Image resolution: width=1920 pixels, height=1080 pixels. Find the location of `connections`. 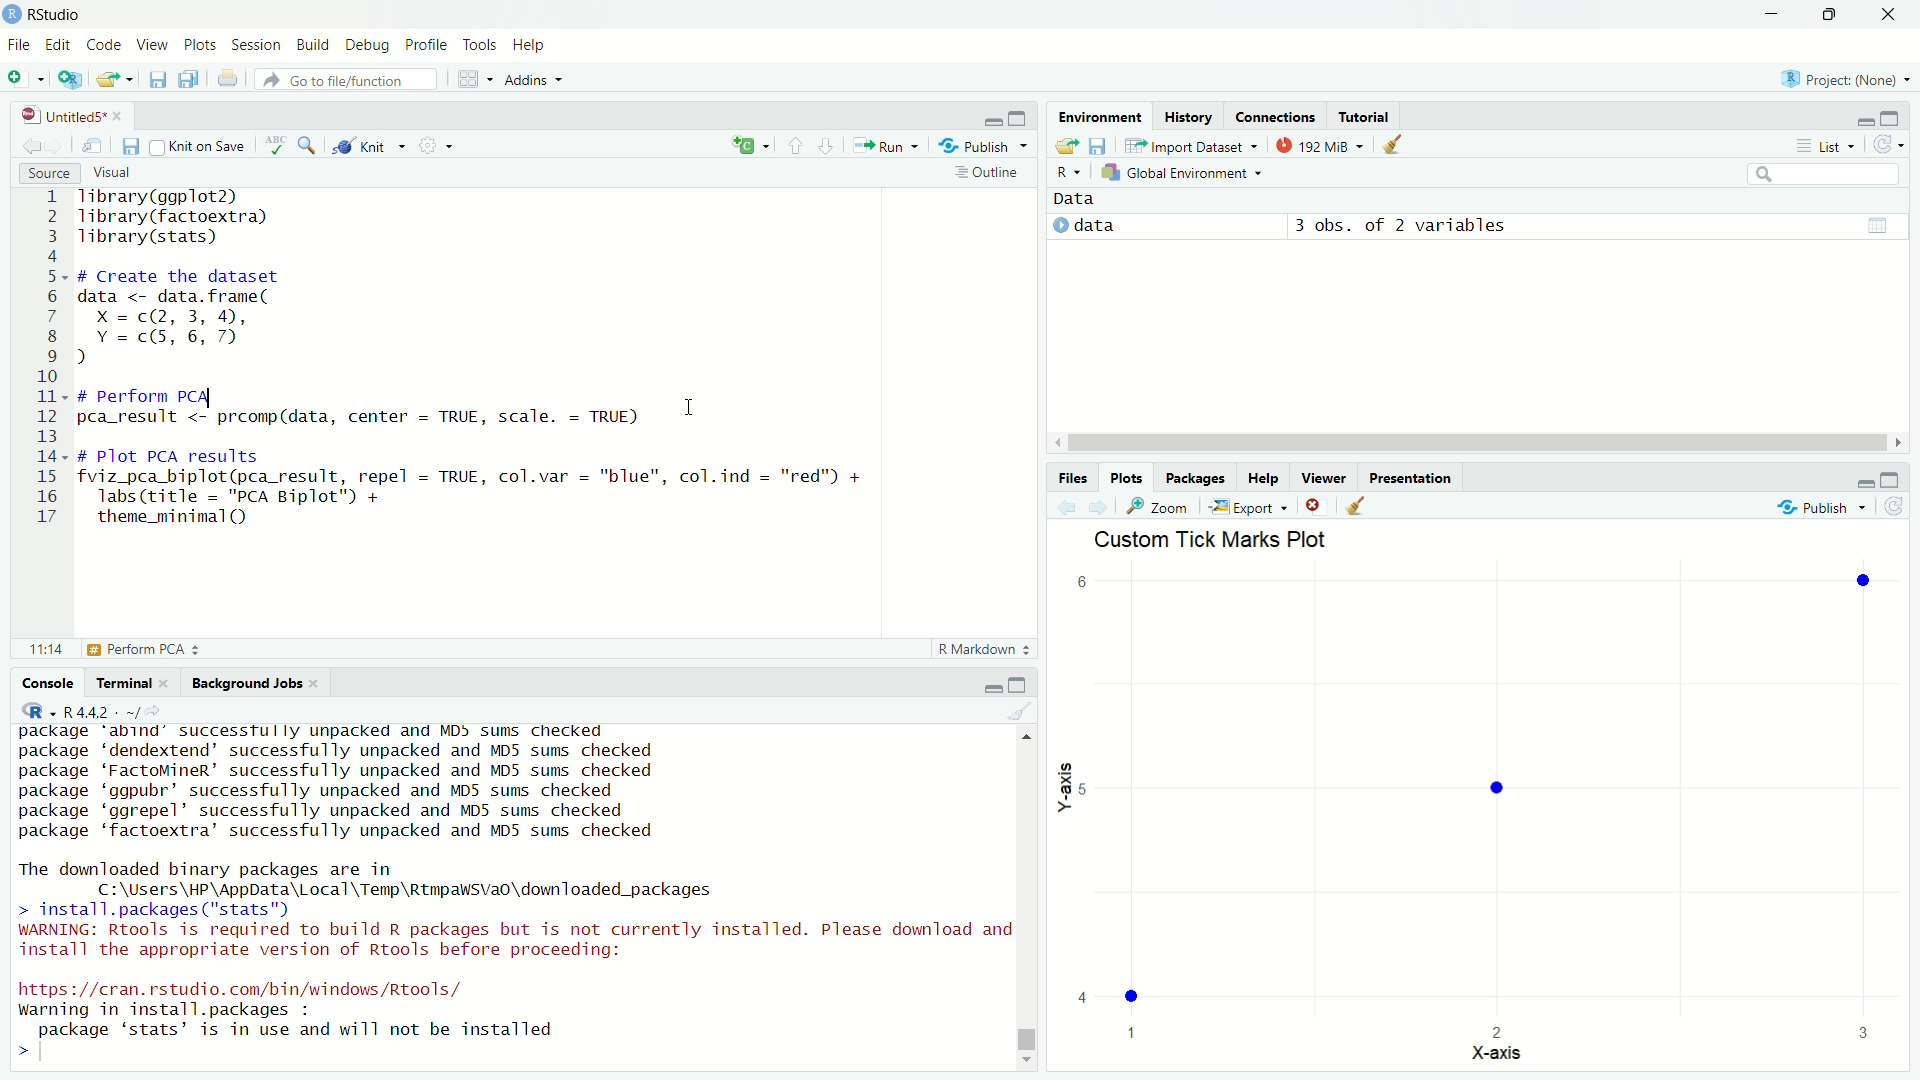

connections is located at coordinates (1274, 116).